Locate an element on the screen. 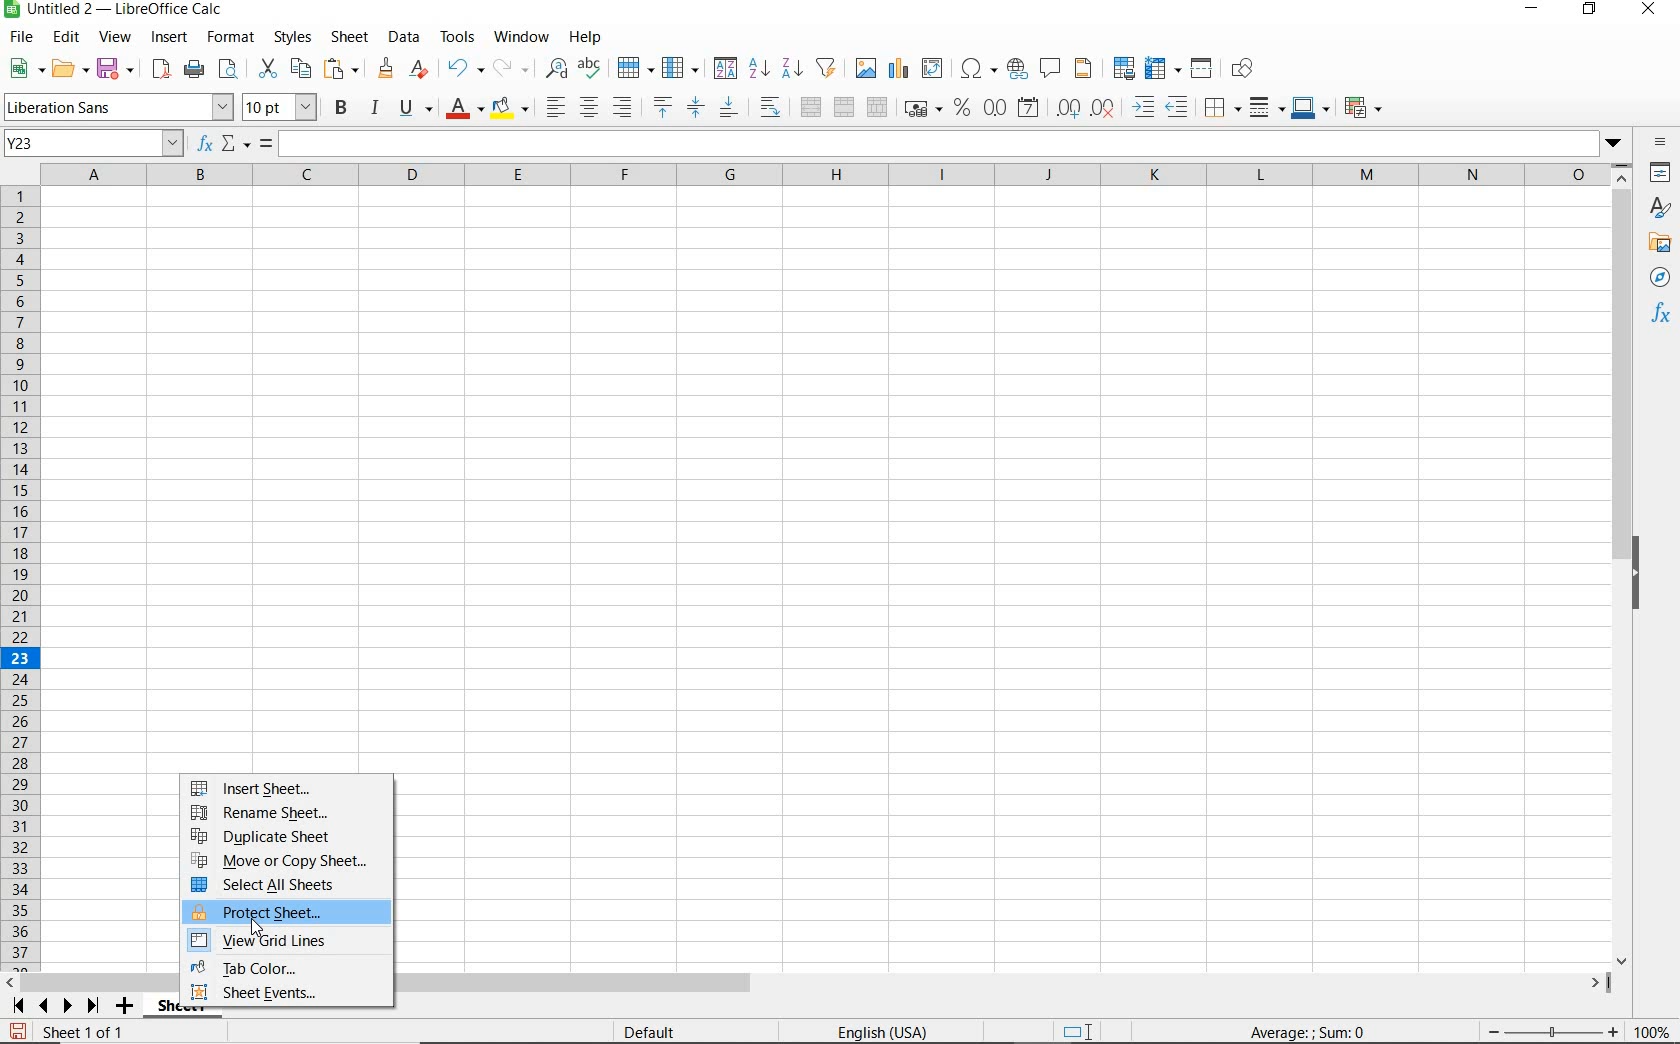 This screenshot has width=1680, height=1044. SELECT ALL SHEETS is located at coordinates (275, 886).